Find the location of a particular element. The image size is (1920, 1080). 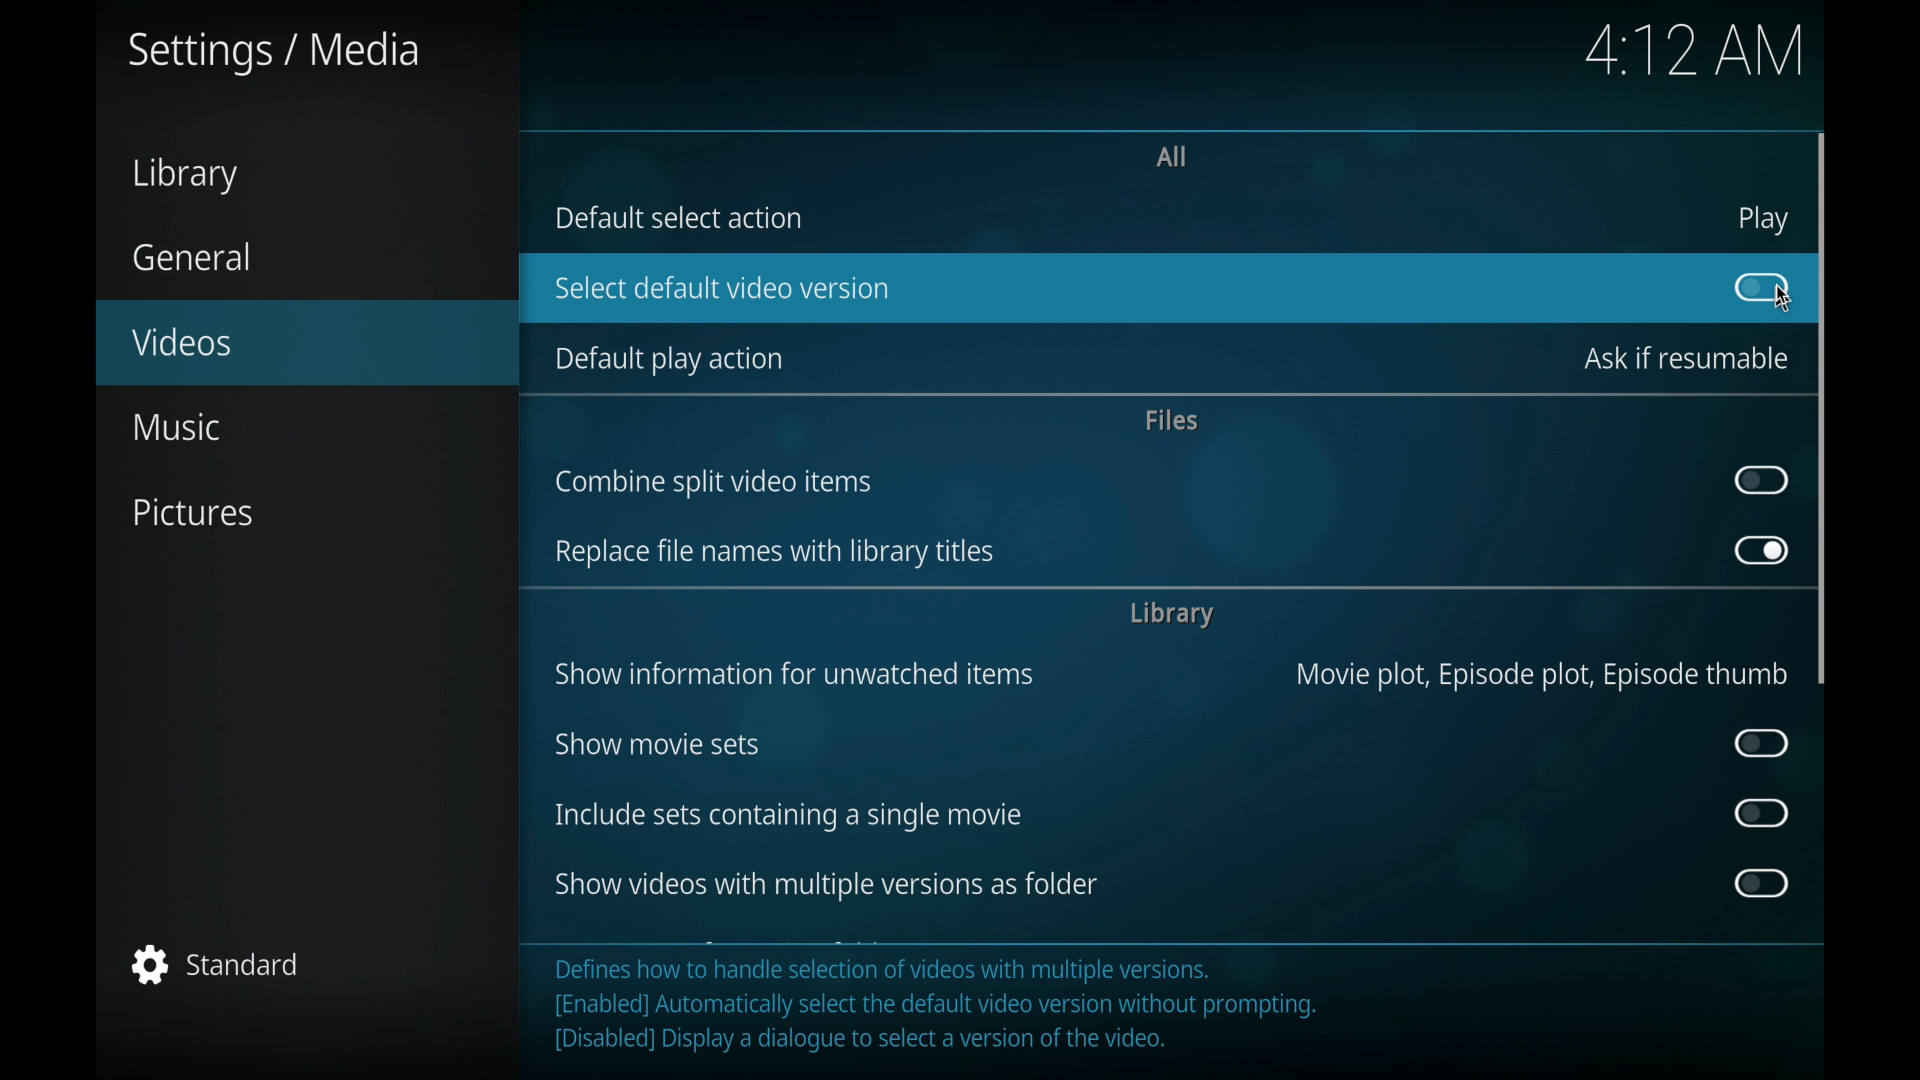

all is located at coordinates (1172, 156).